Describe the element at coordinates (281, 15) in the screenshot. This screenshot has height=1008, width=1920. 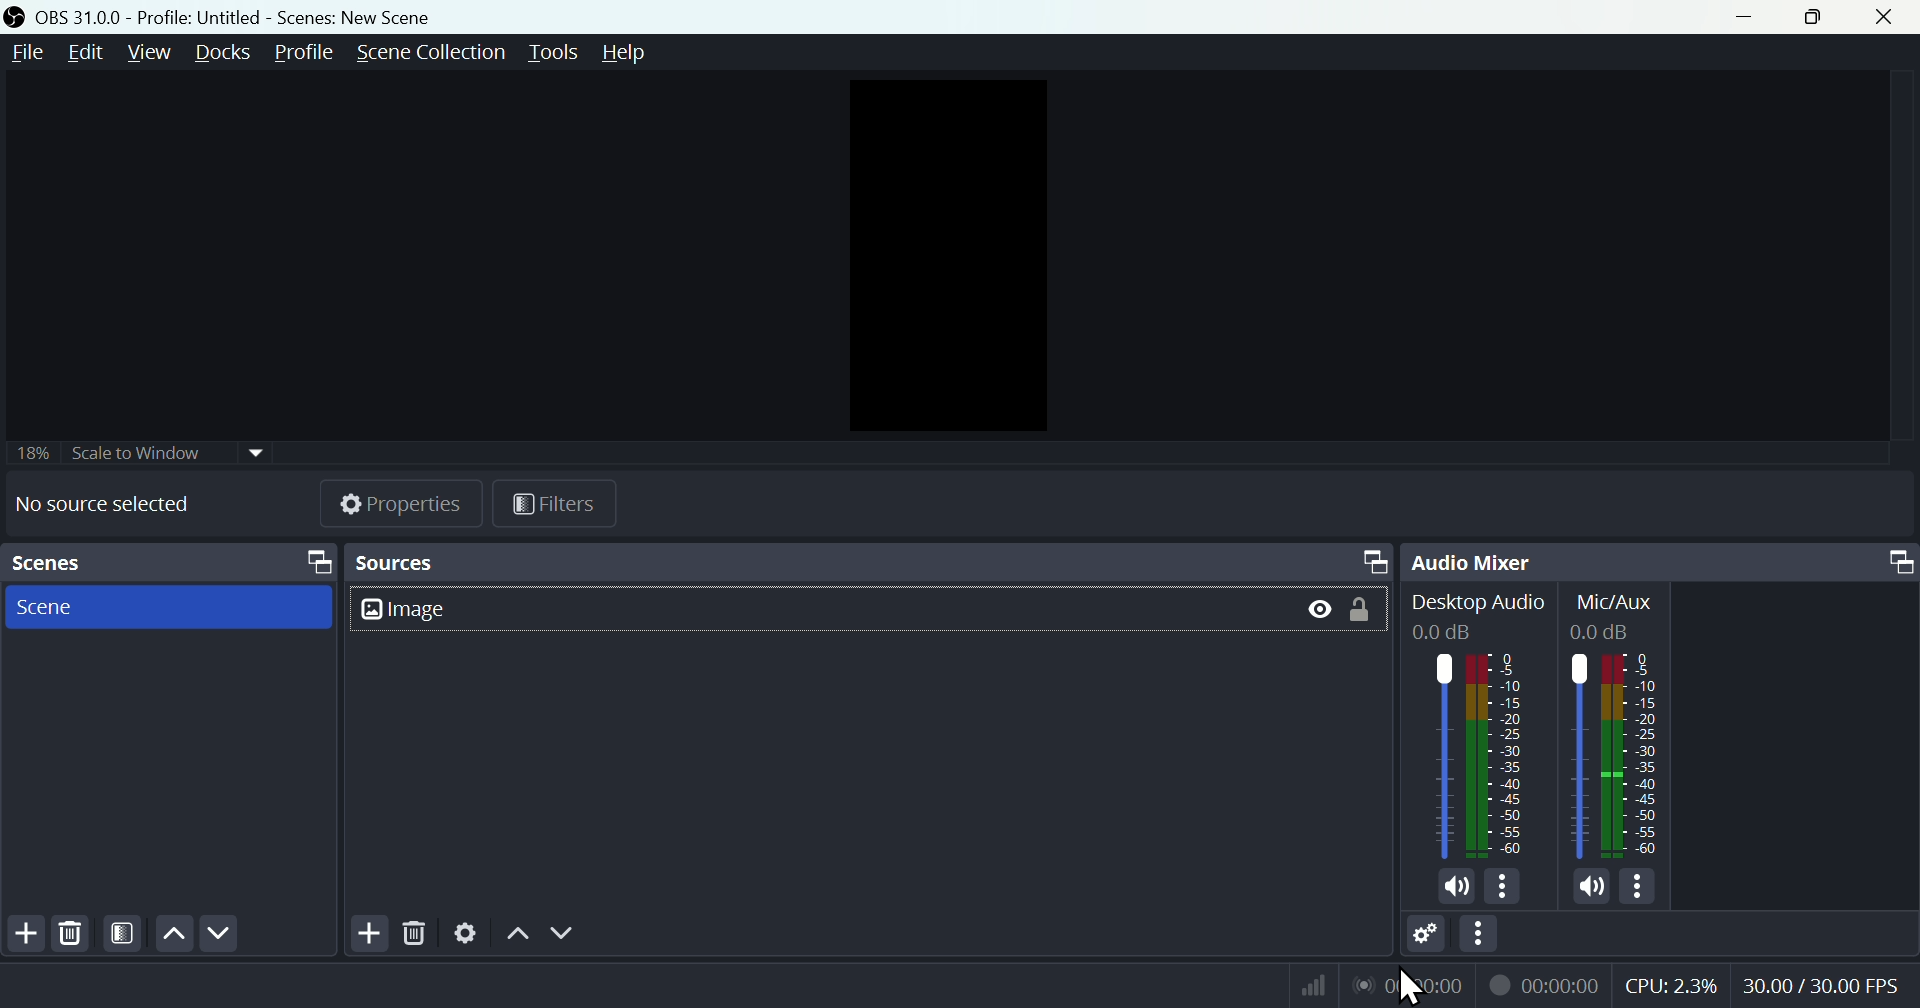
I see `OBS 31.0 .0 profile untitled scenes new scene` at that location.